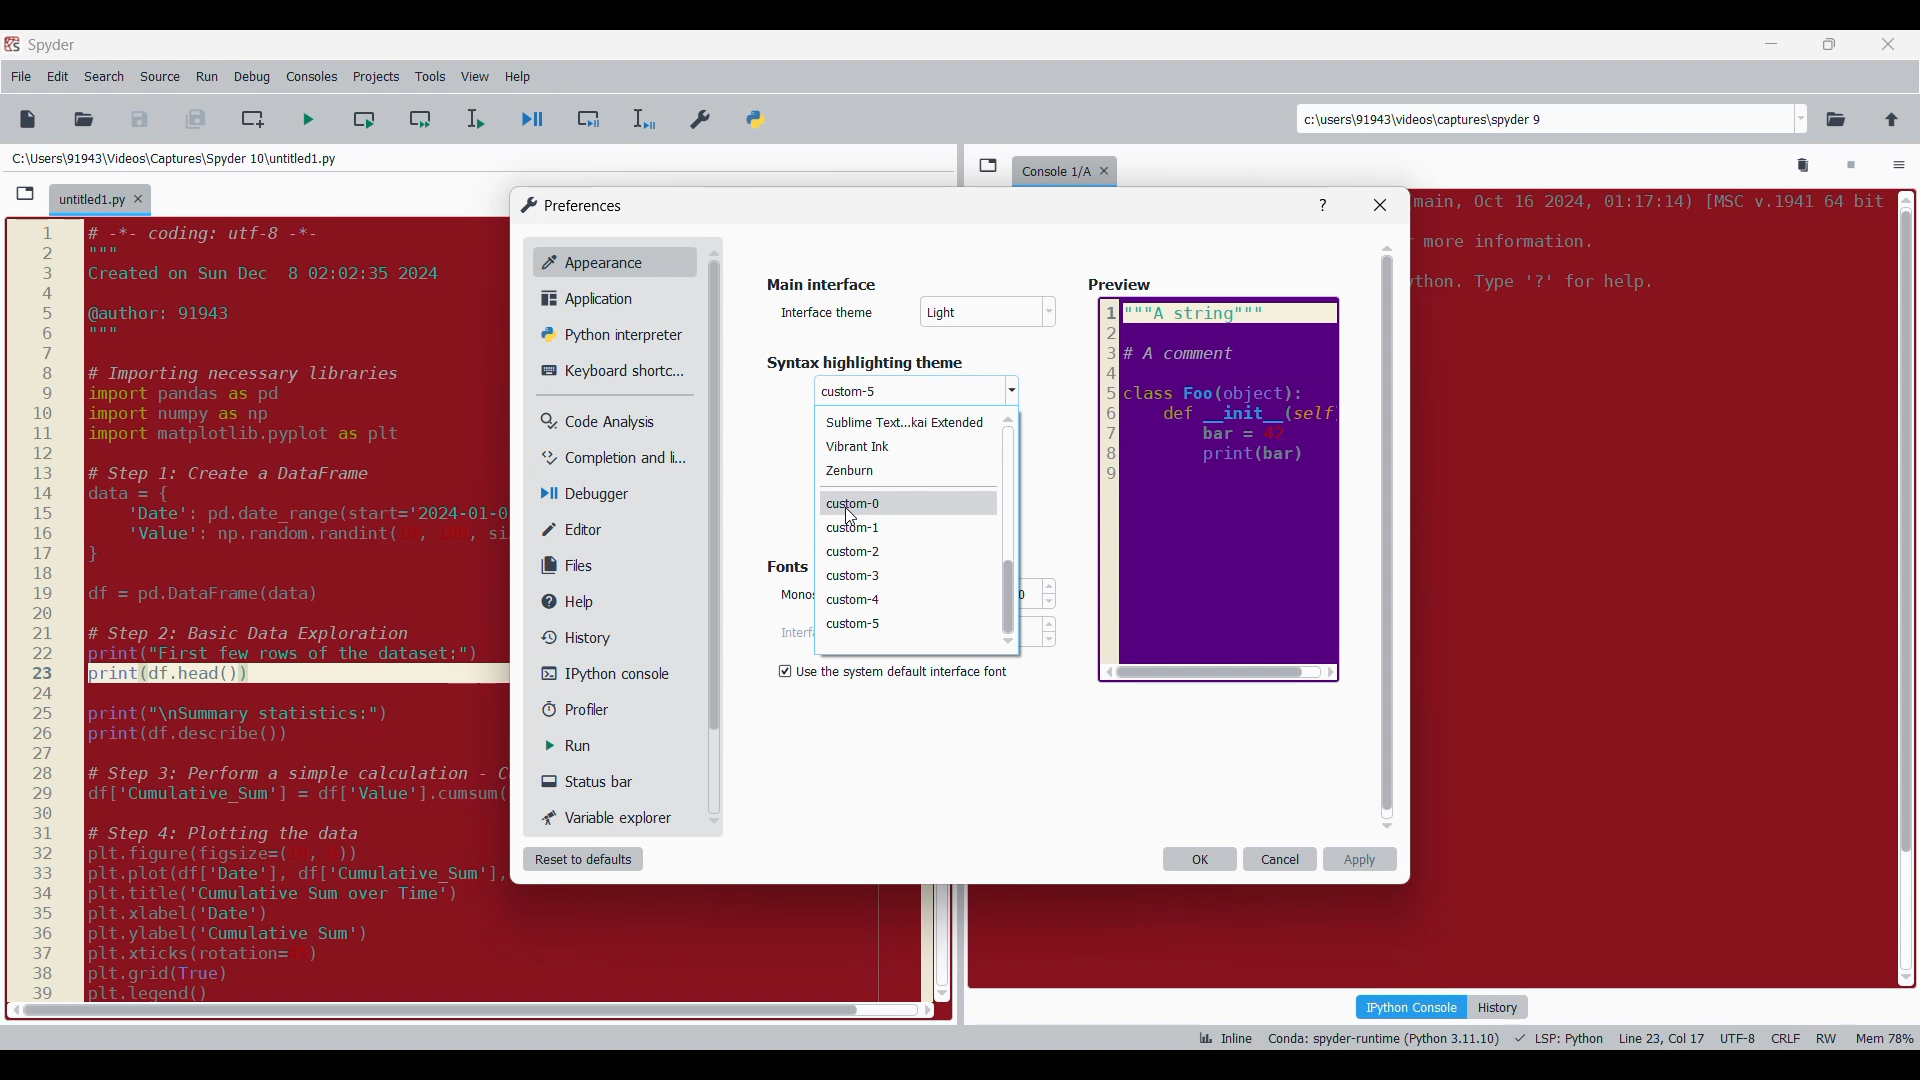  I want to click on Preferences, so click(702, 115).